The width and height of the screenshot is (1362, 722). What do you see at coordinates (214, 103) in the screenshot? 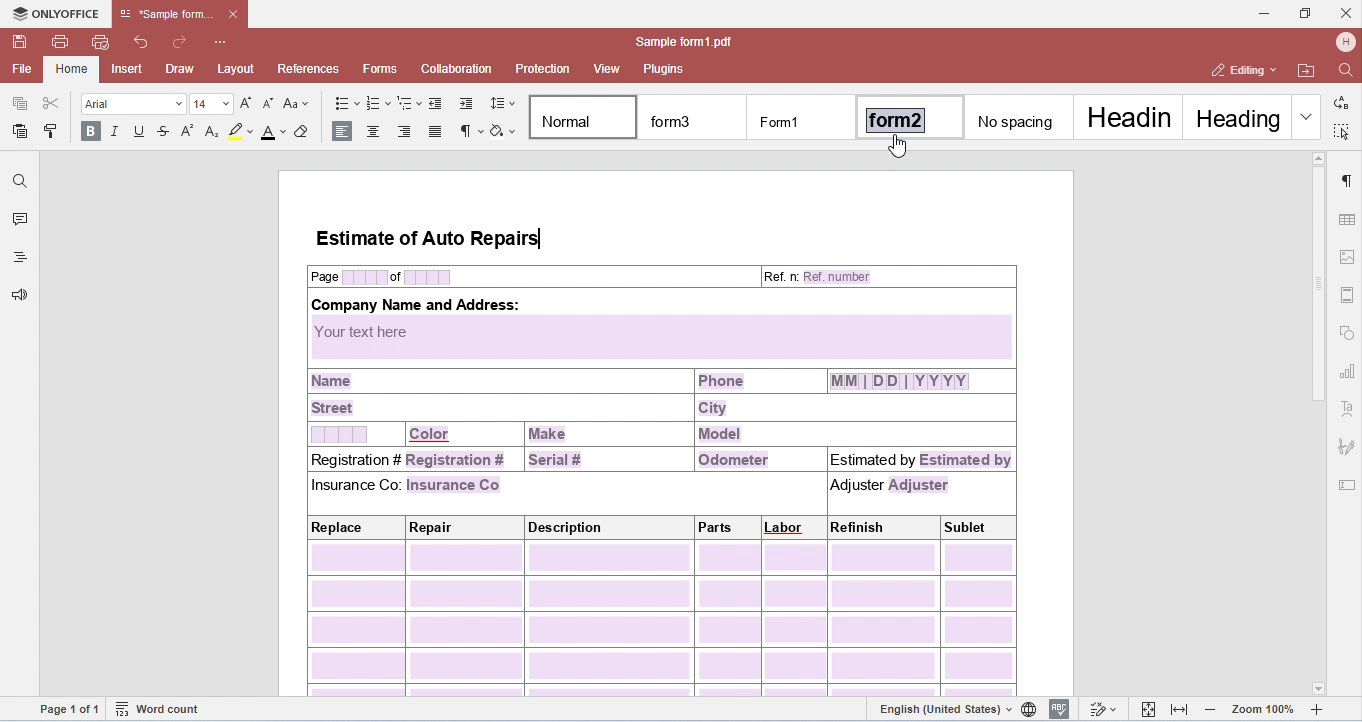
I see `font size` at bounding box center [214, 103].